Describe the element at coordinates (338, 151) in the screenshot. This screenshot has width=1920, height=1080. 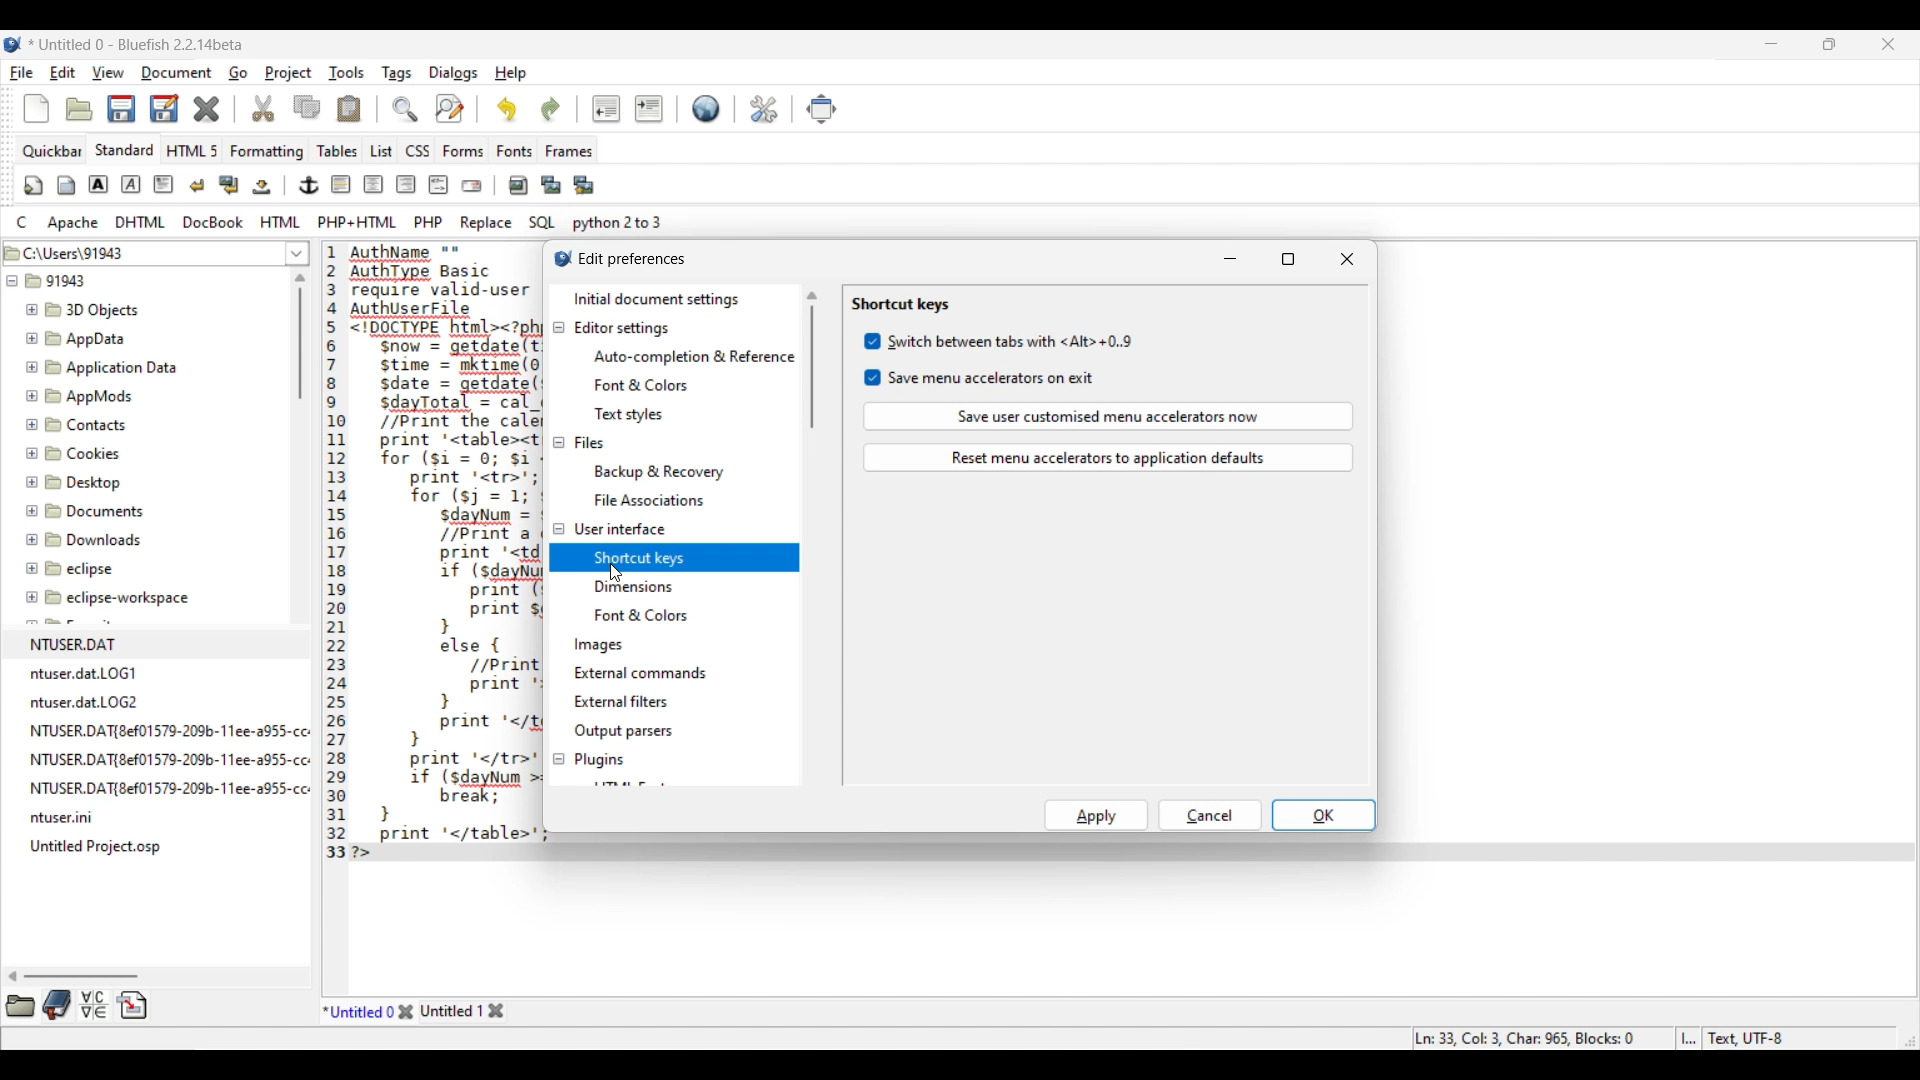
I see `Tables` at that location.